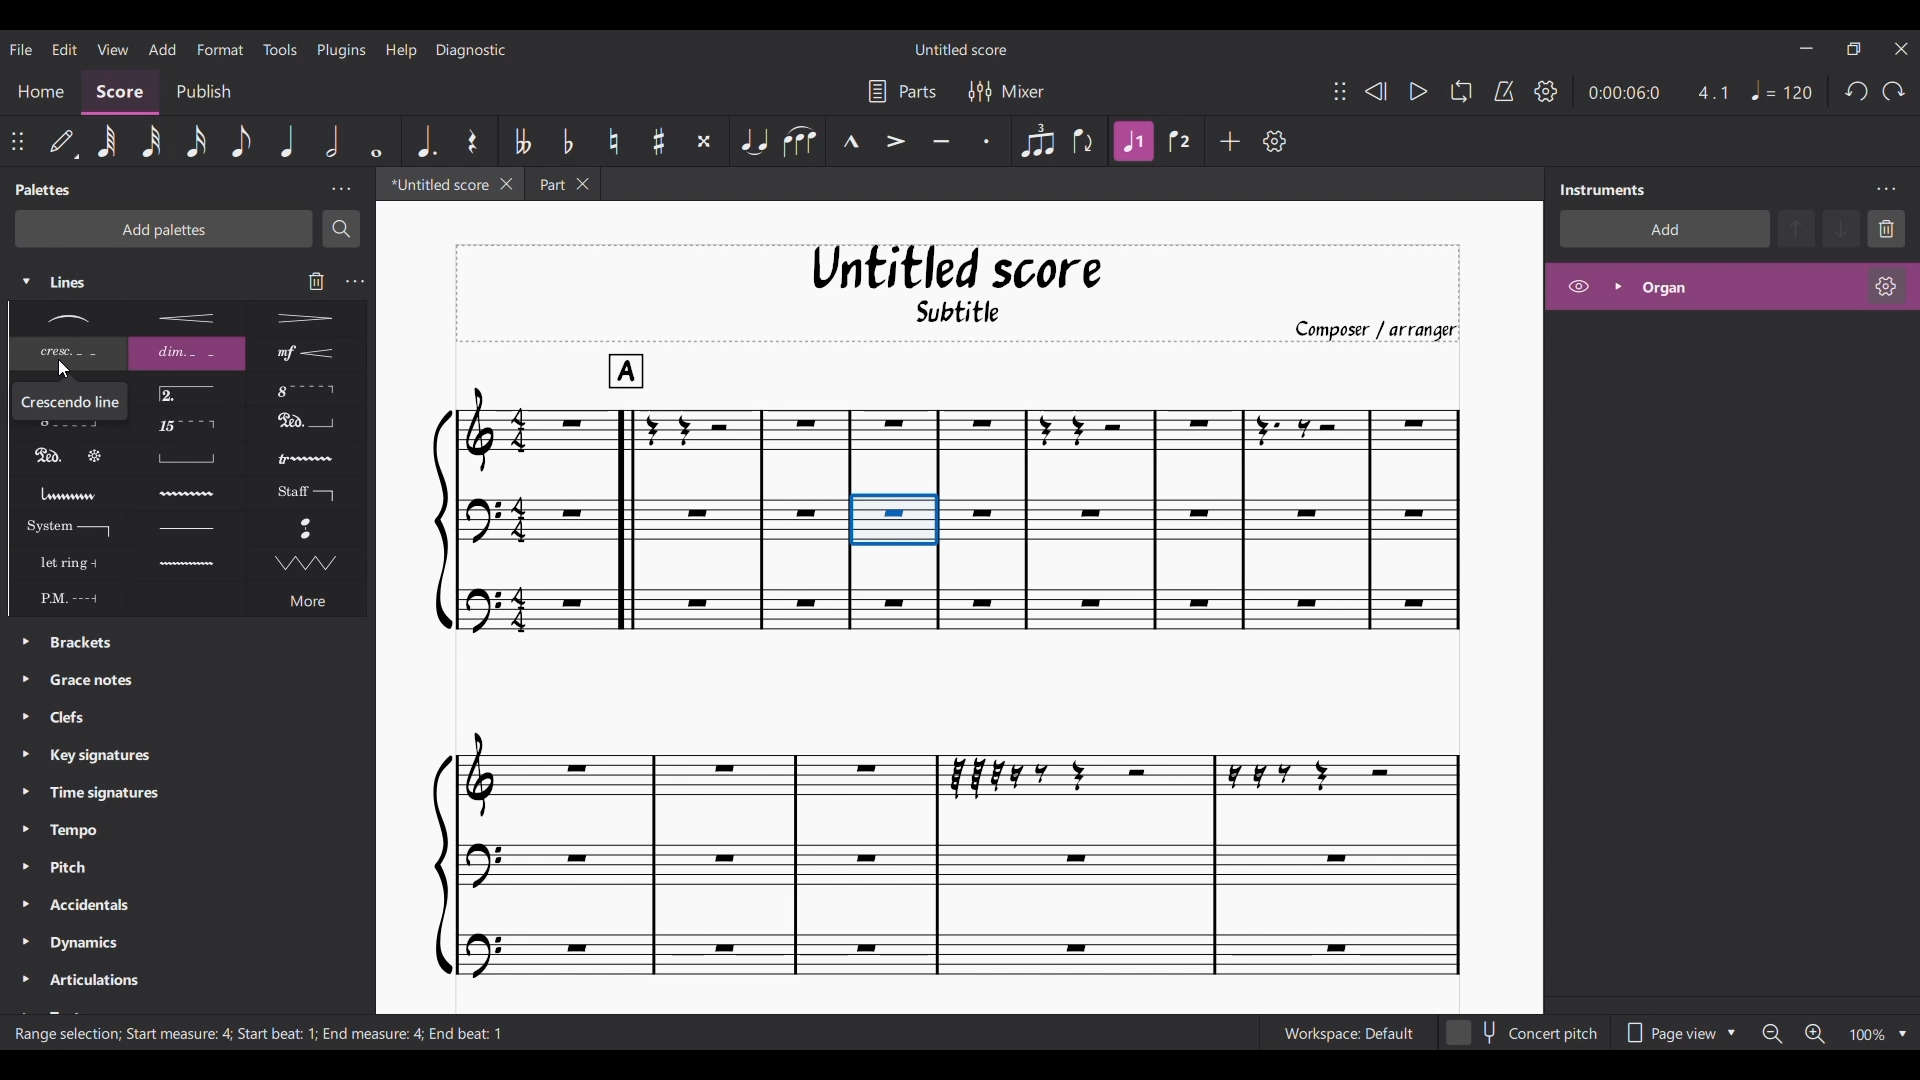 The width and height of the screenshot is (1920, 1080). I want to click on Tools menu, so click(279, 48).